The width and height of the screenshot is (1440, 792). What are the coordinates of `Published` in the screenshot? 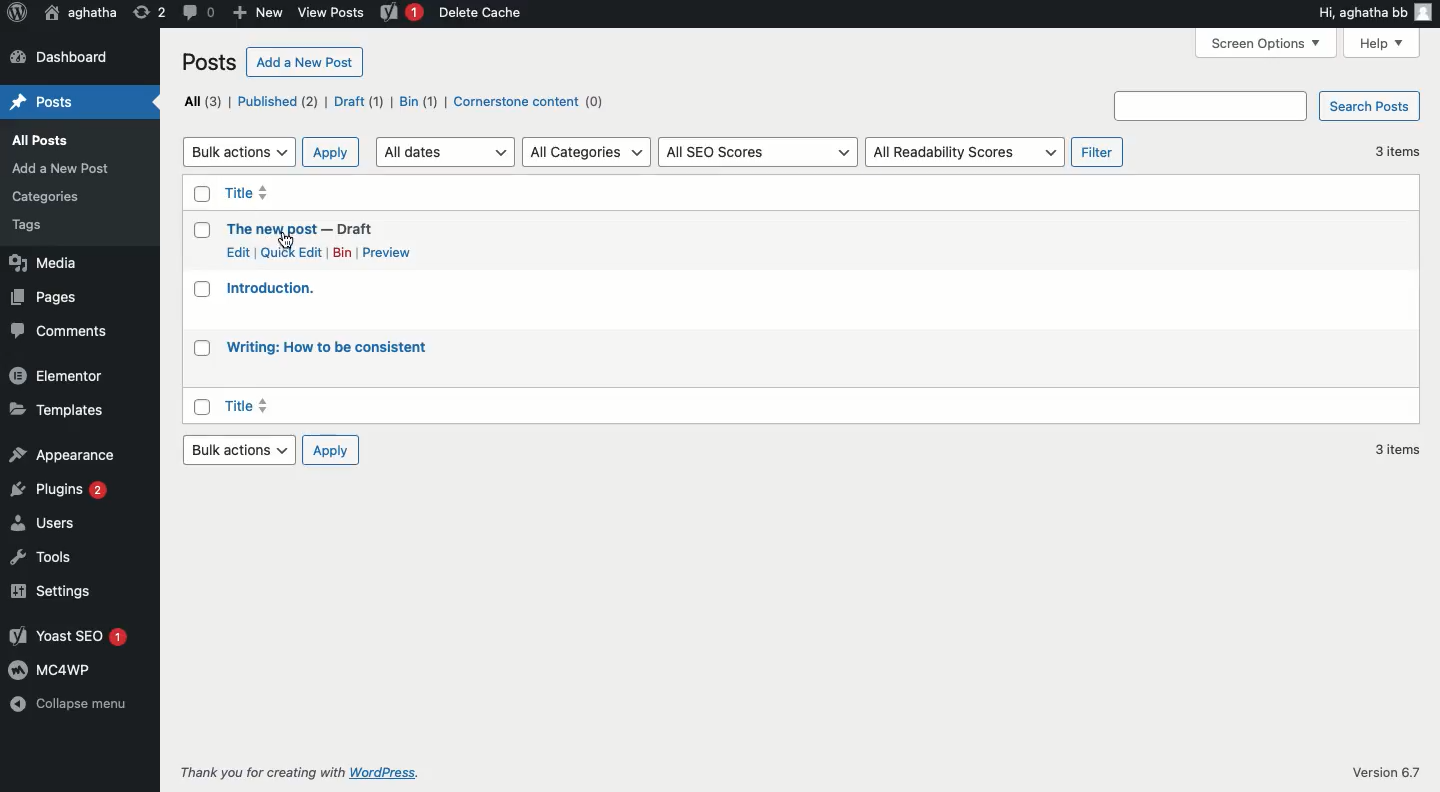 It's located at (275, 100).